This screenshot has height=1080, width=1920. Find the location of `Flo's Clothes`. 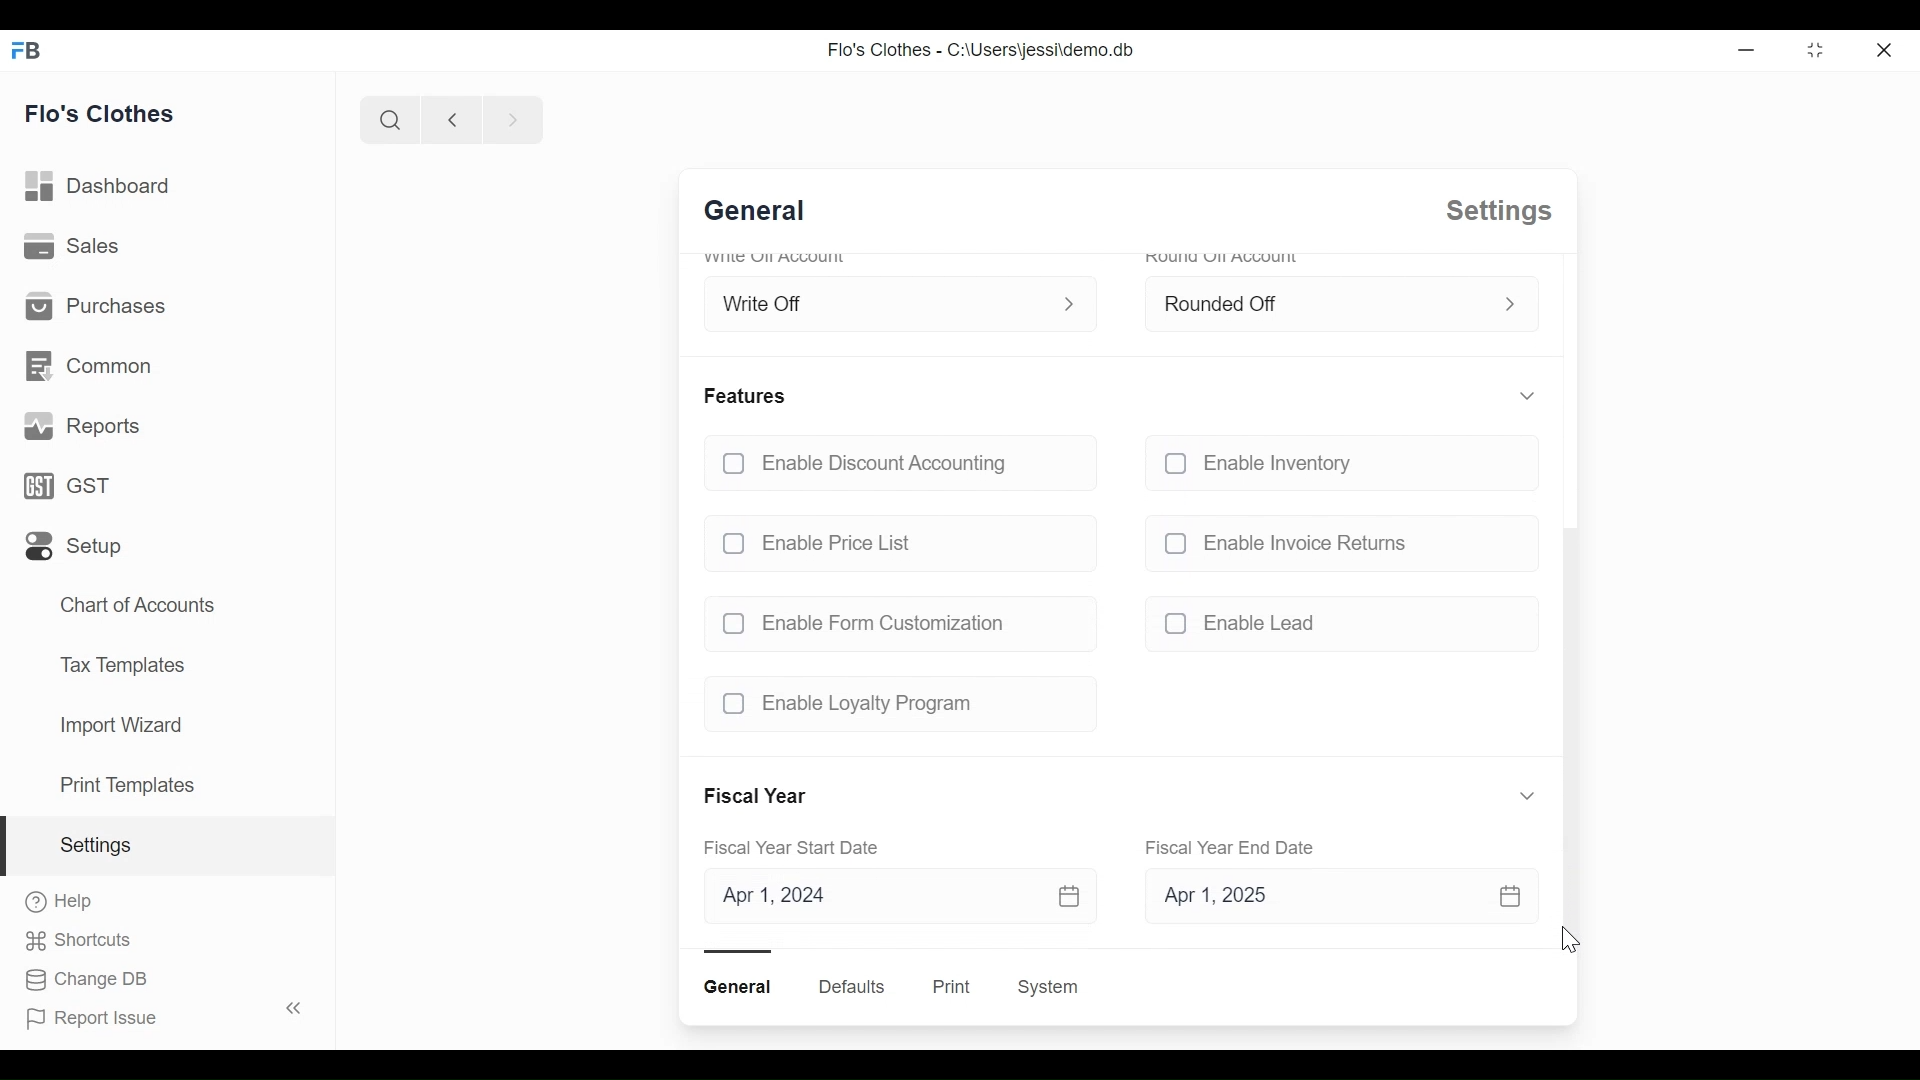

Flo's Clothes is located at coordinates (100, 111).